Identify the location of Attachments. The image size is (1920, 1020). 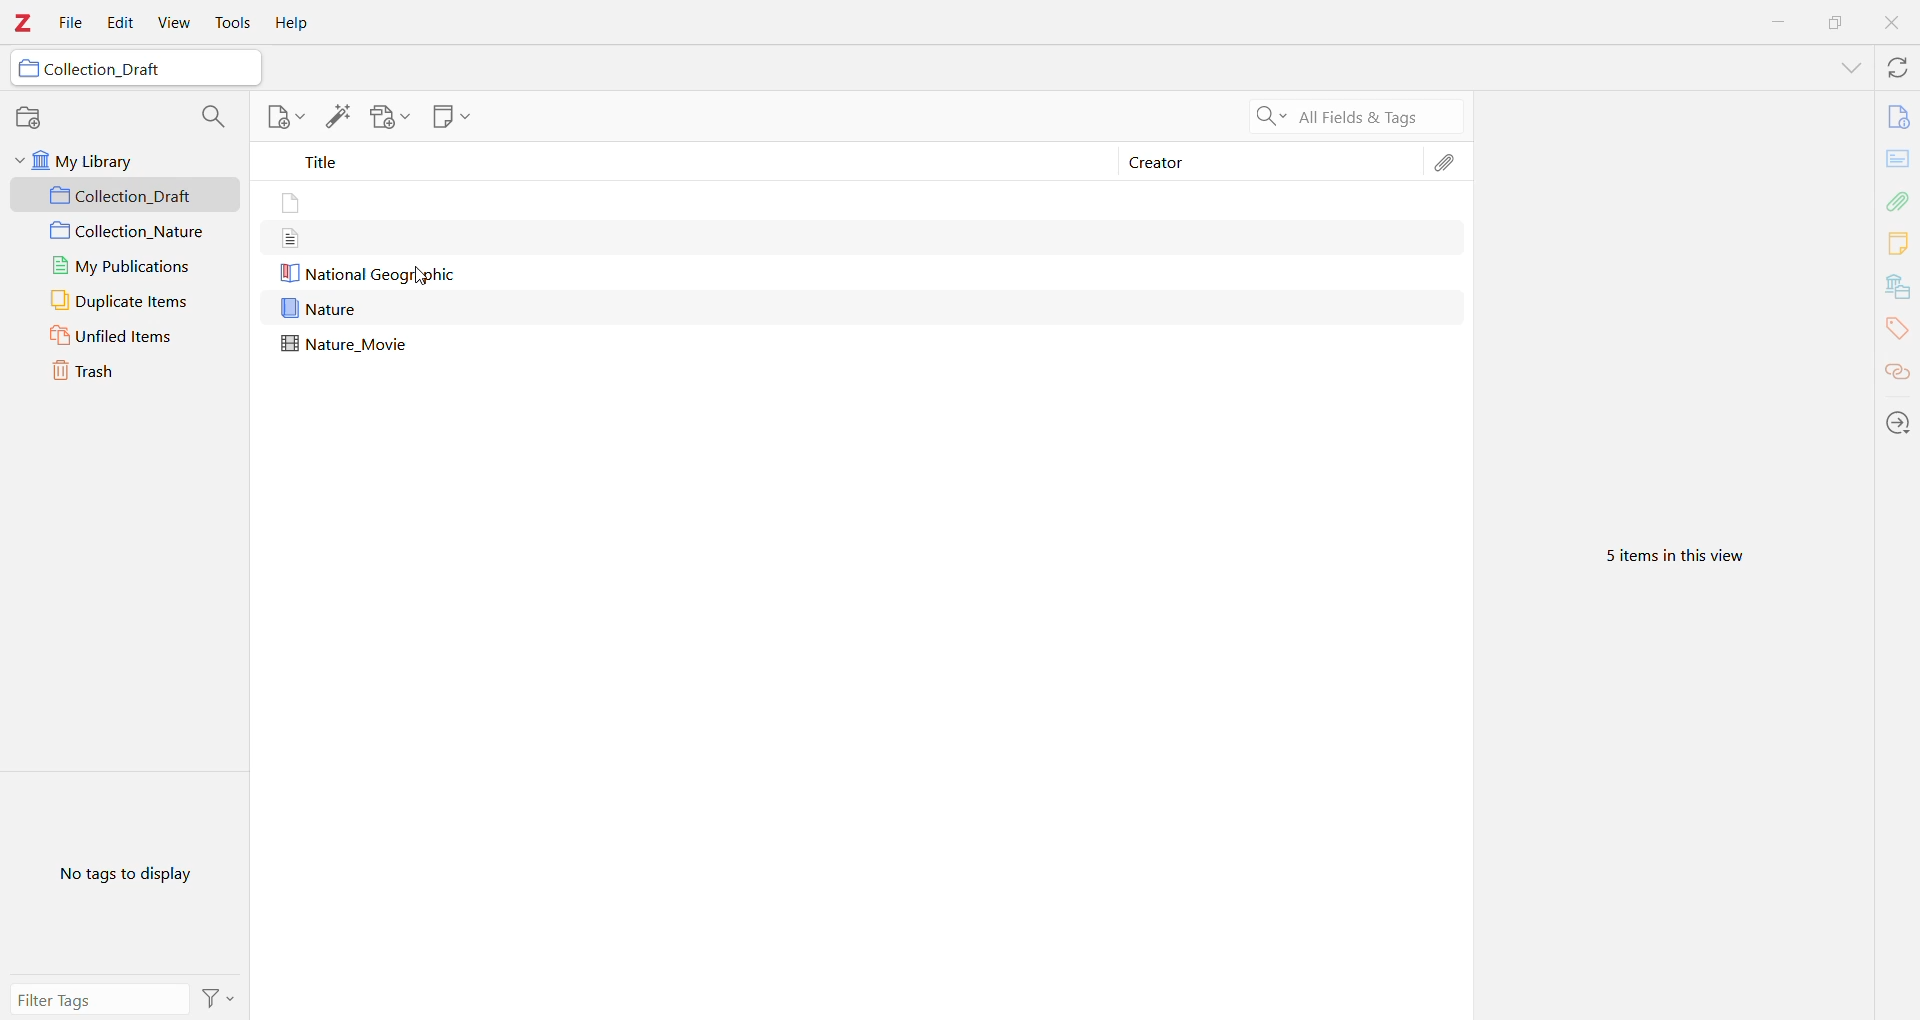
(1900, 199).